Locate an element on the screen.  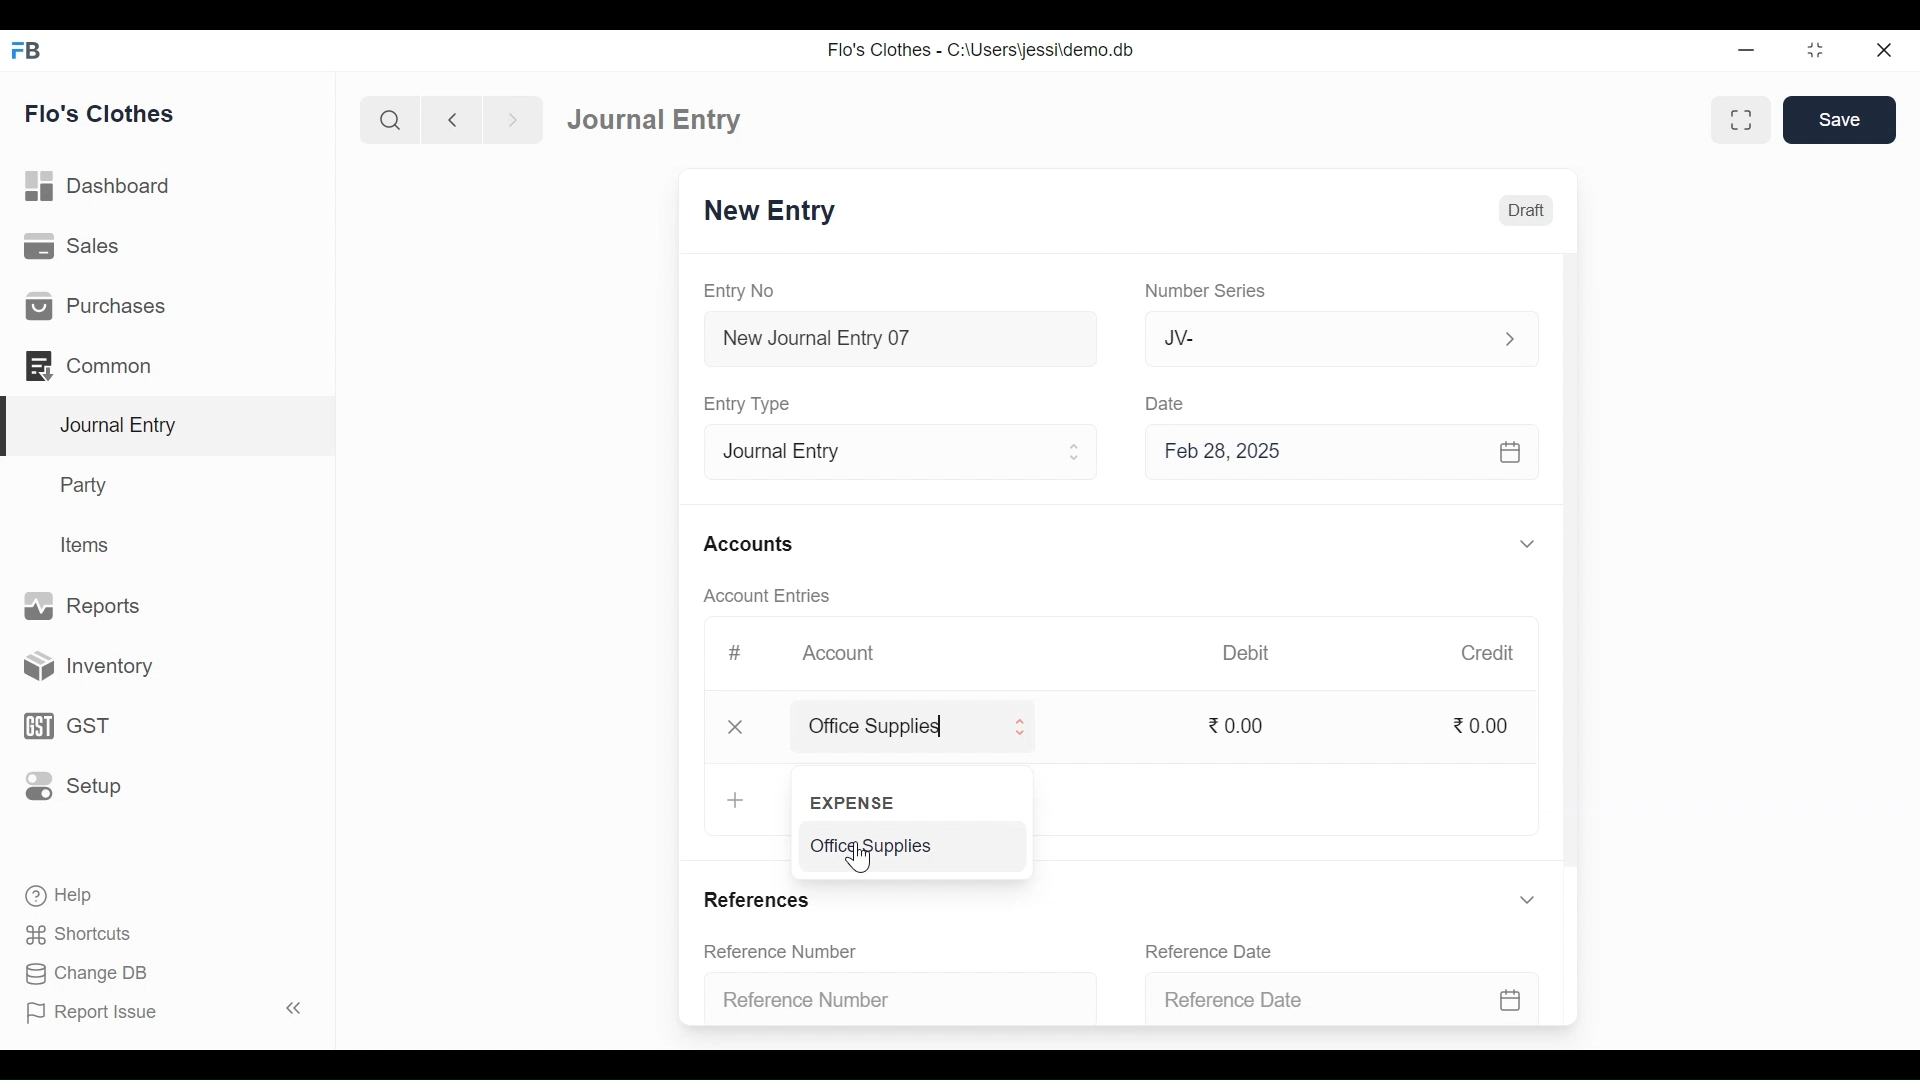
Help is located at coordinates (57, 893).